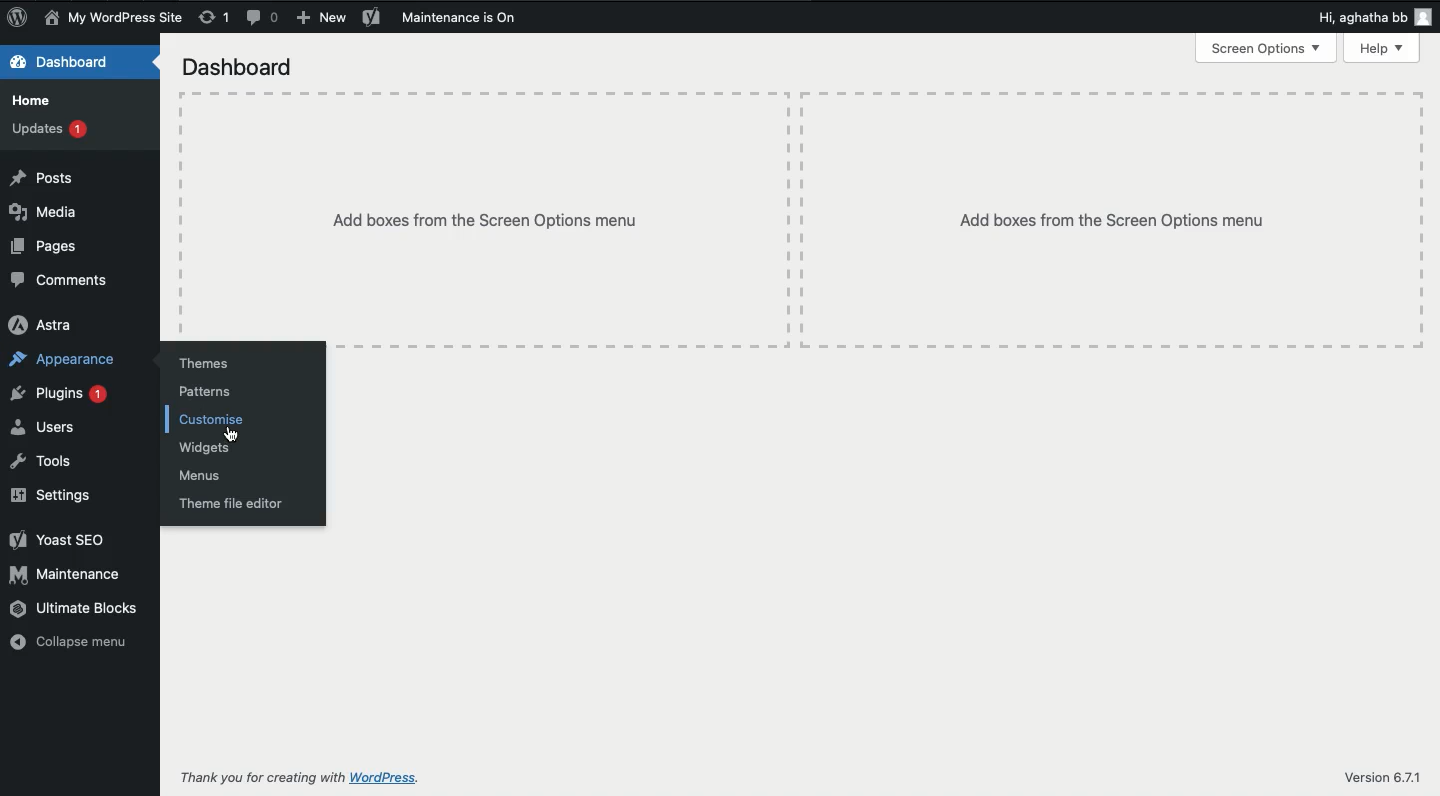 Image resolution: width=1440 pixels, height=796 pixels. I want to click on Media , so click(44, 213).